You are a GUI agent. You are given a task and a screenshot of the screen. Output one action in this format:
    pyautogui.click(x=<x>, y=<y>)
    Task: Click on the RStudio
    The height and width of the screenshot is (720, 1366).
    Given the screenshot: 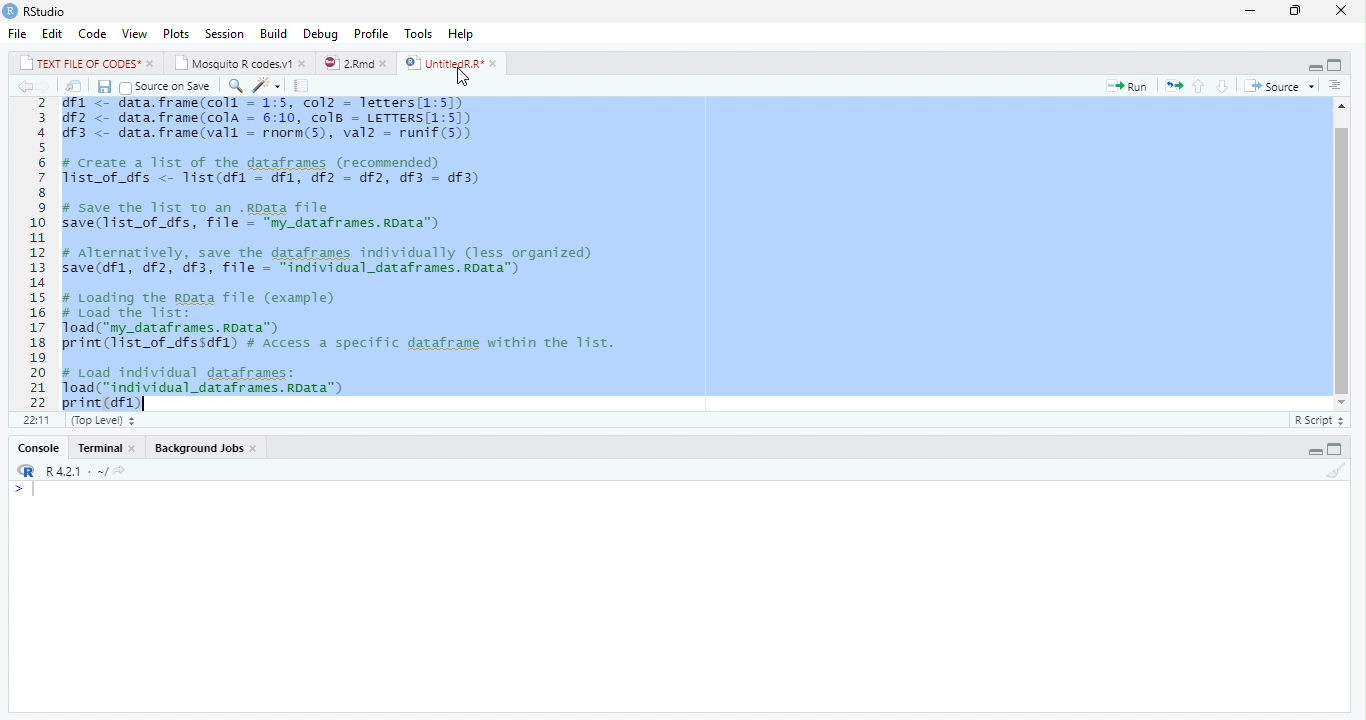 What is the action you would take?
    pyautogui.click(x=37, y=12)
    